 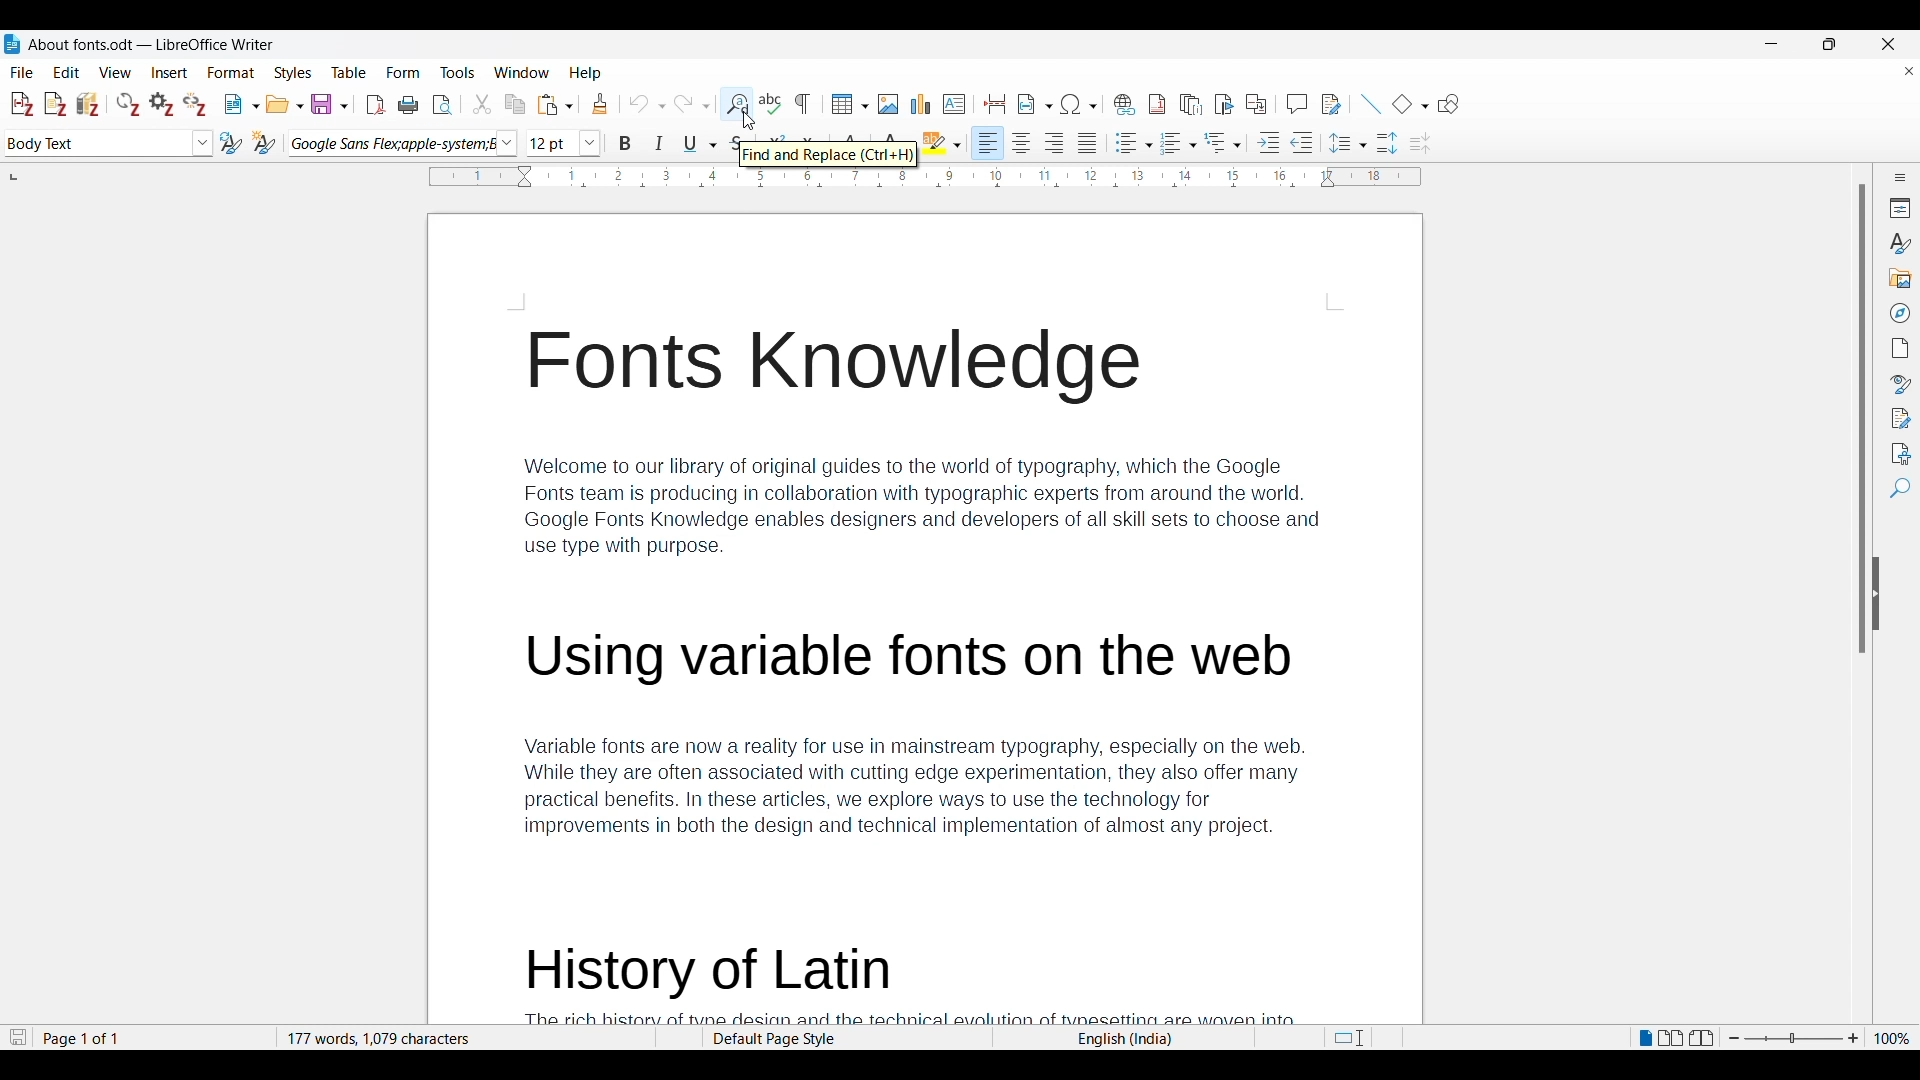 I want to click on Current font, so click(x=392, y=144).